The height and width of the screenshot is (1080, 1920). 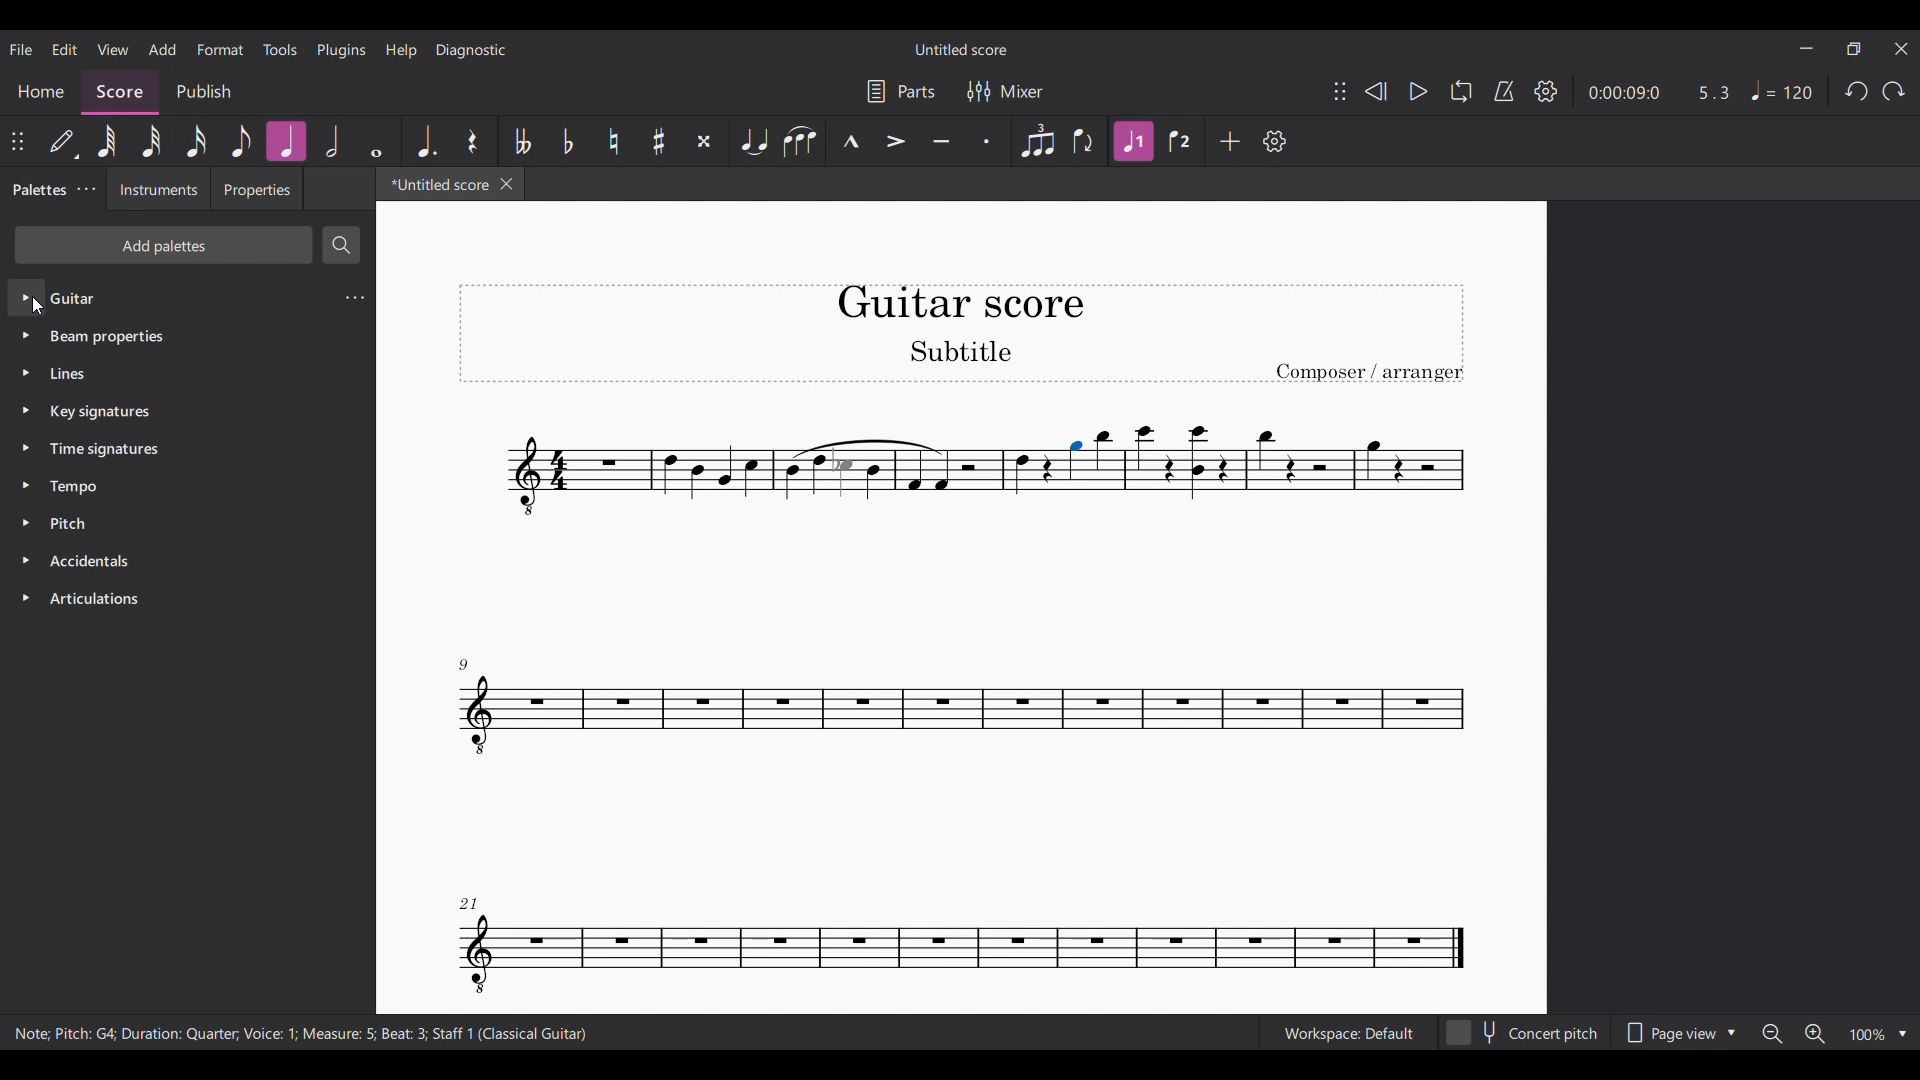 What do you see at coordinates (121, 92) in the screenshot?
I see `Score` at bounding box center [121, 92].